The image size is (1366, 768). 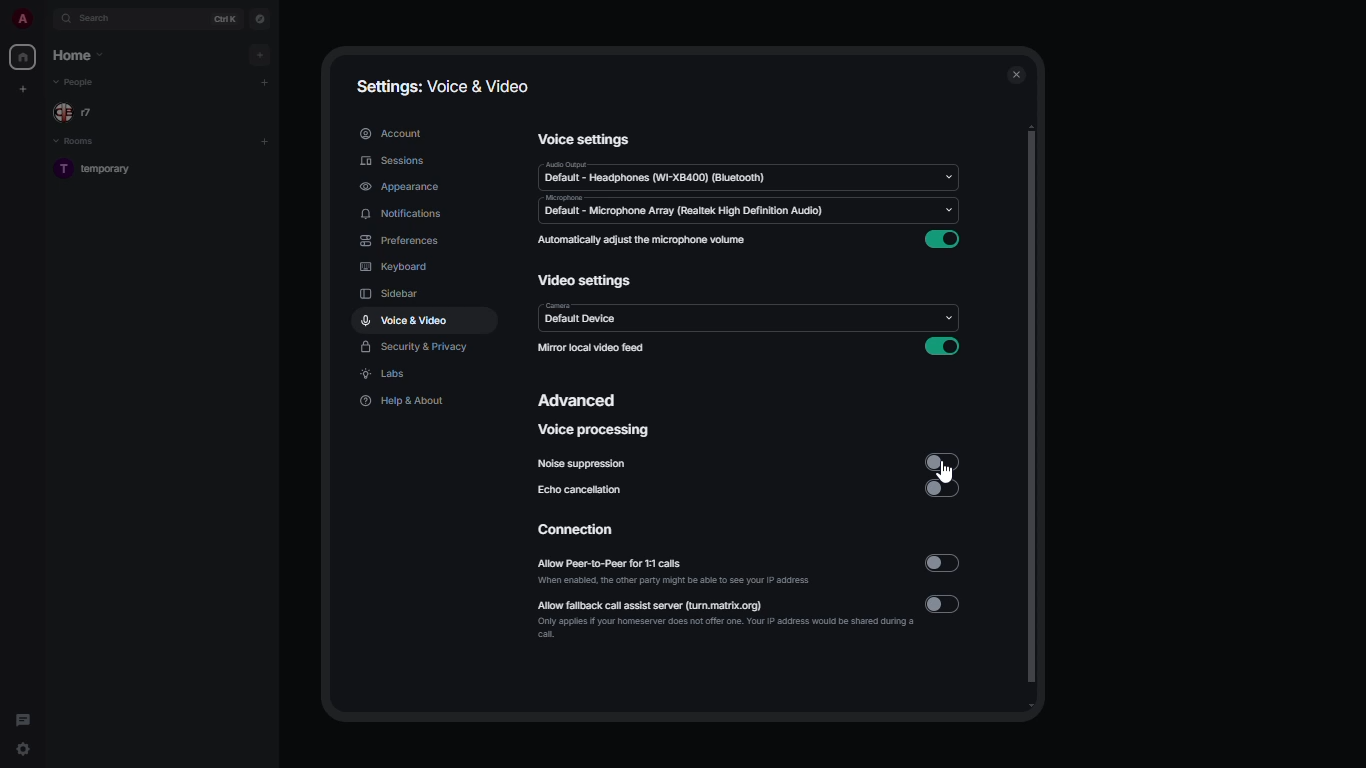 What do you see at coordinates (589, 282) in the screenshot?
I see `video settings` at bounding box center [589, 282].